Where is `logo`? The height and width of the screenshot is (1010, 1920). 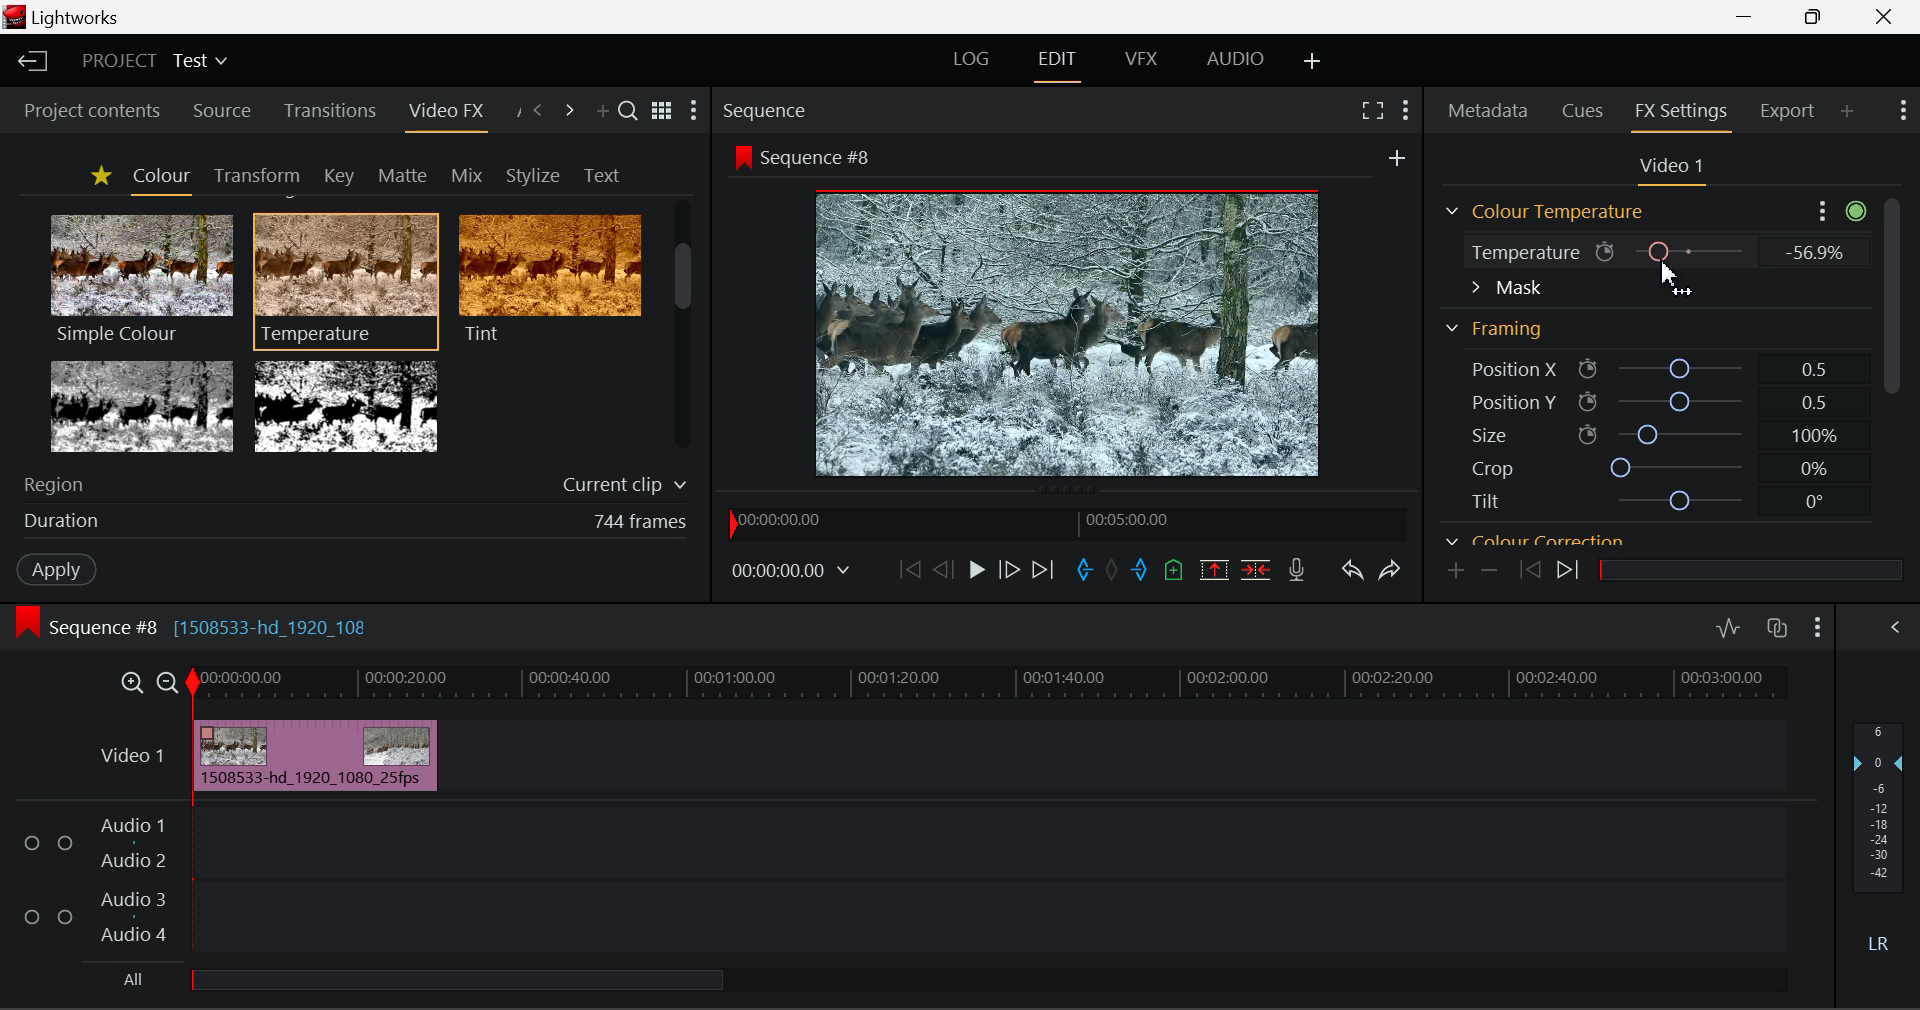 logo is located at coordinates (14, 17).